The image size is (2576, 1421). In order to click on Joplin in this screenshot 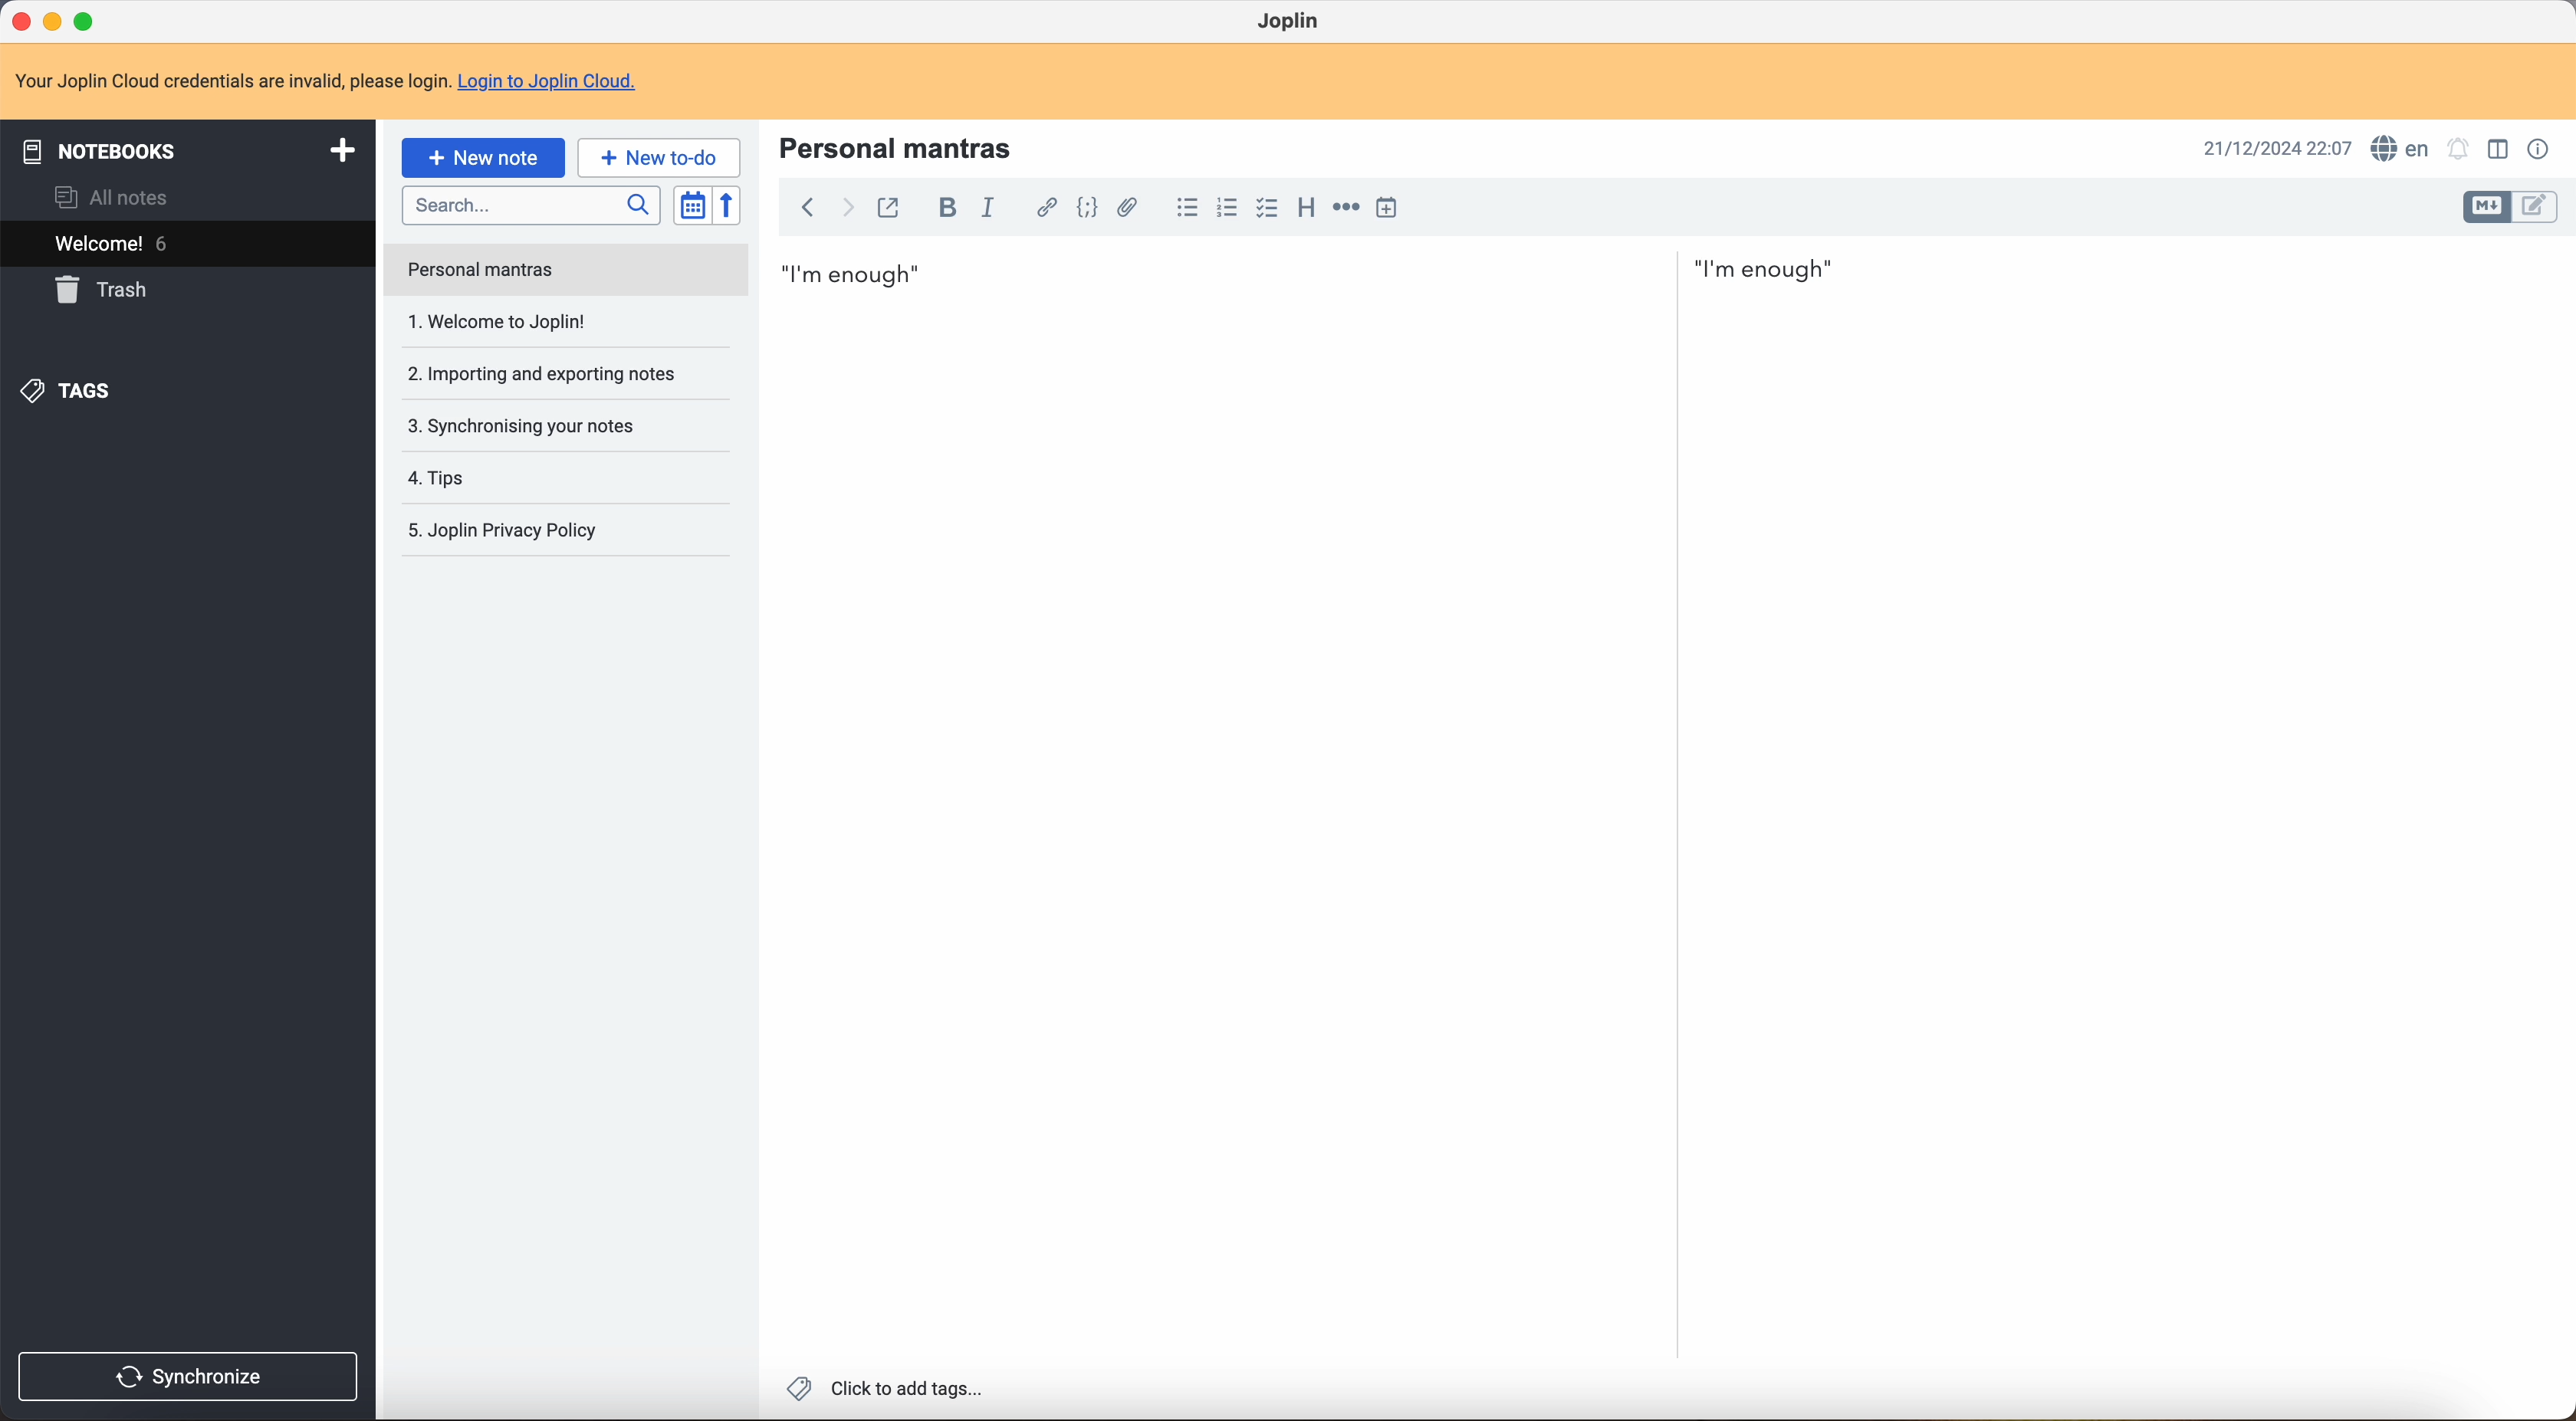, I will do `click(1291, 20)`.